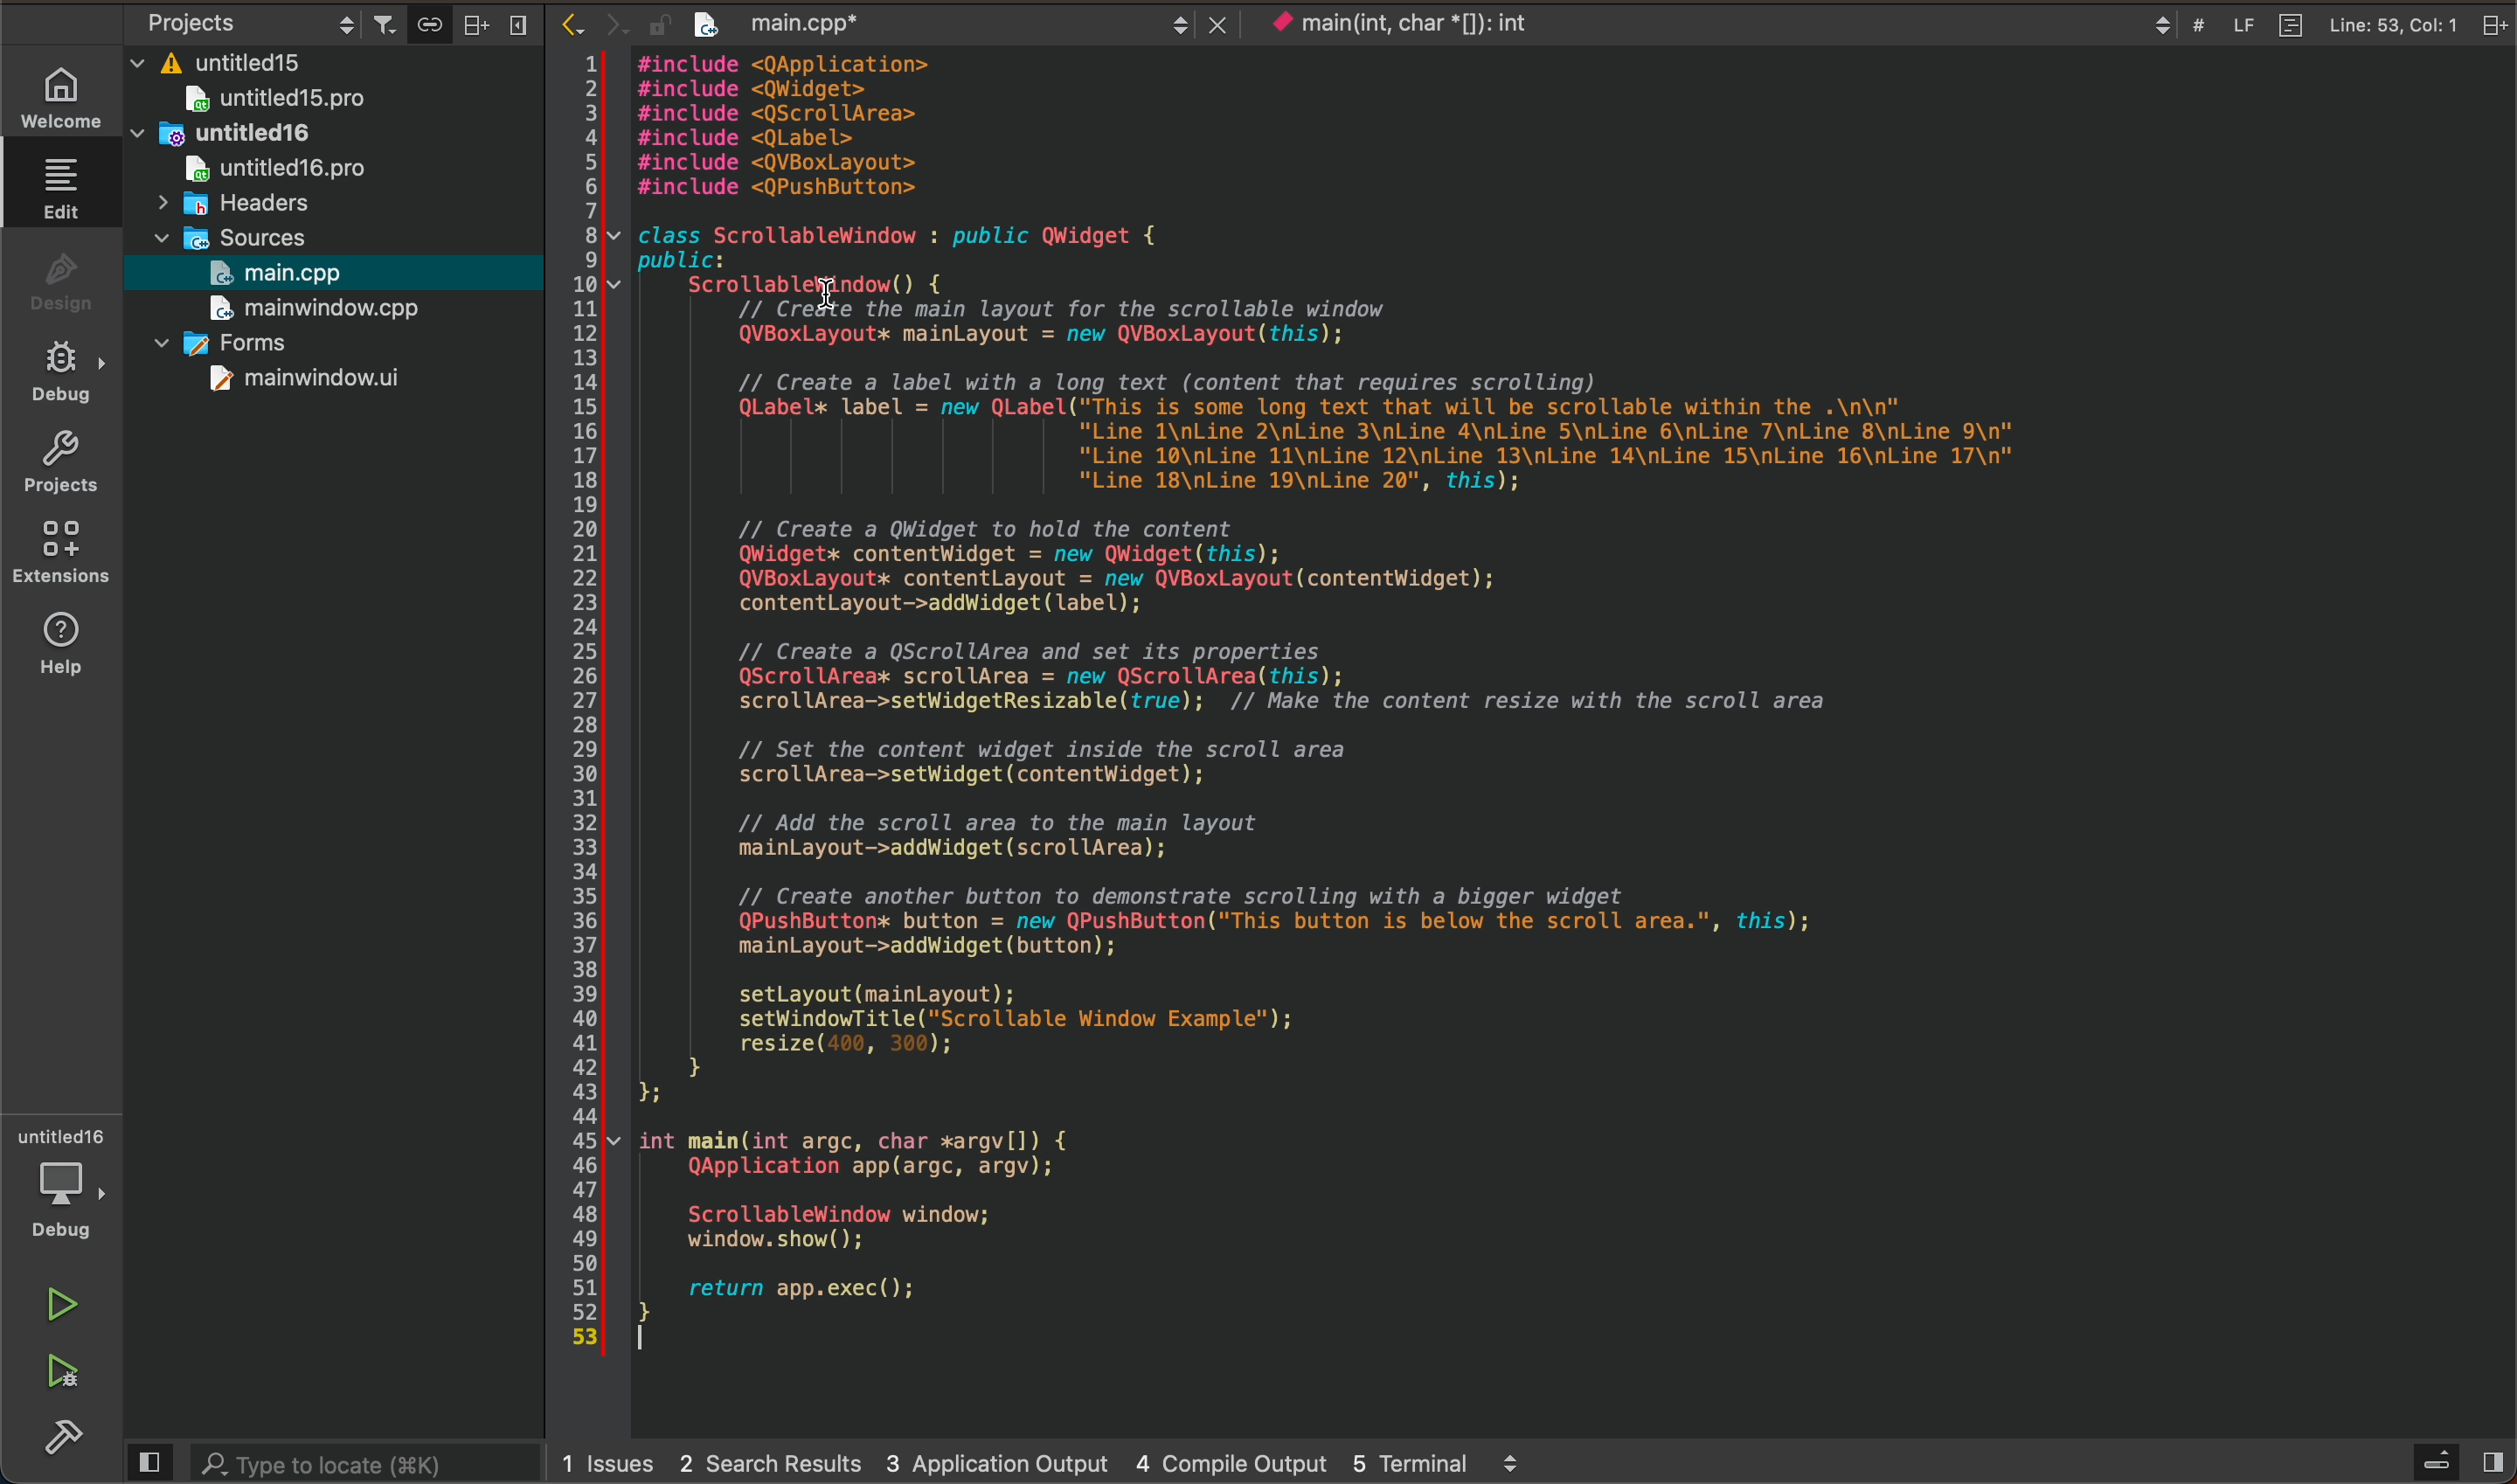  What do you see at coordinates (522, 26) in the screenshot?
I see `close` at bounding box center [522, 26].